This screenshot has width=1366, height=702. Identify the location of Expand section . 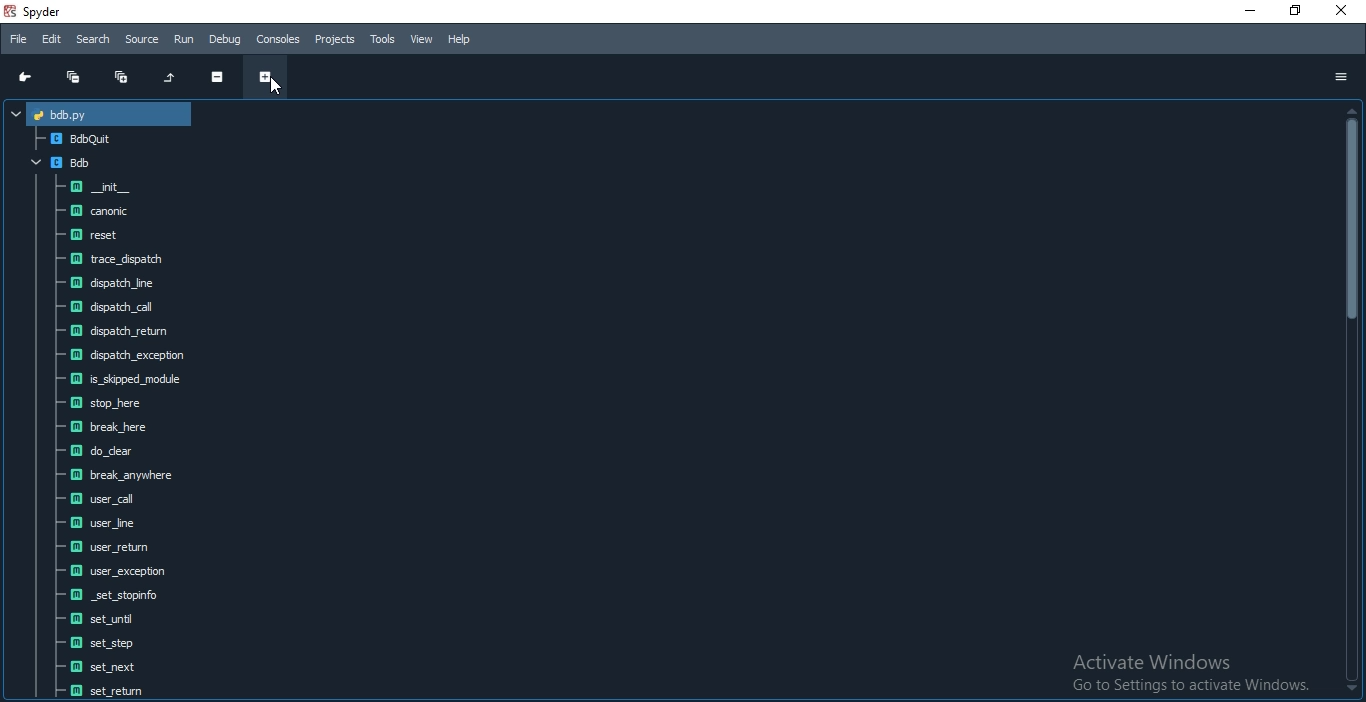
(265, 79).